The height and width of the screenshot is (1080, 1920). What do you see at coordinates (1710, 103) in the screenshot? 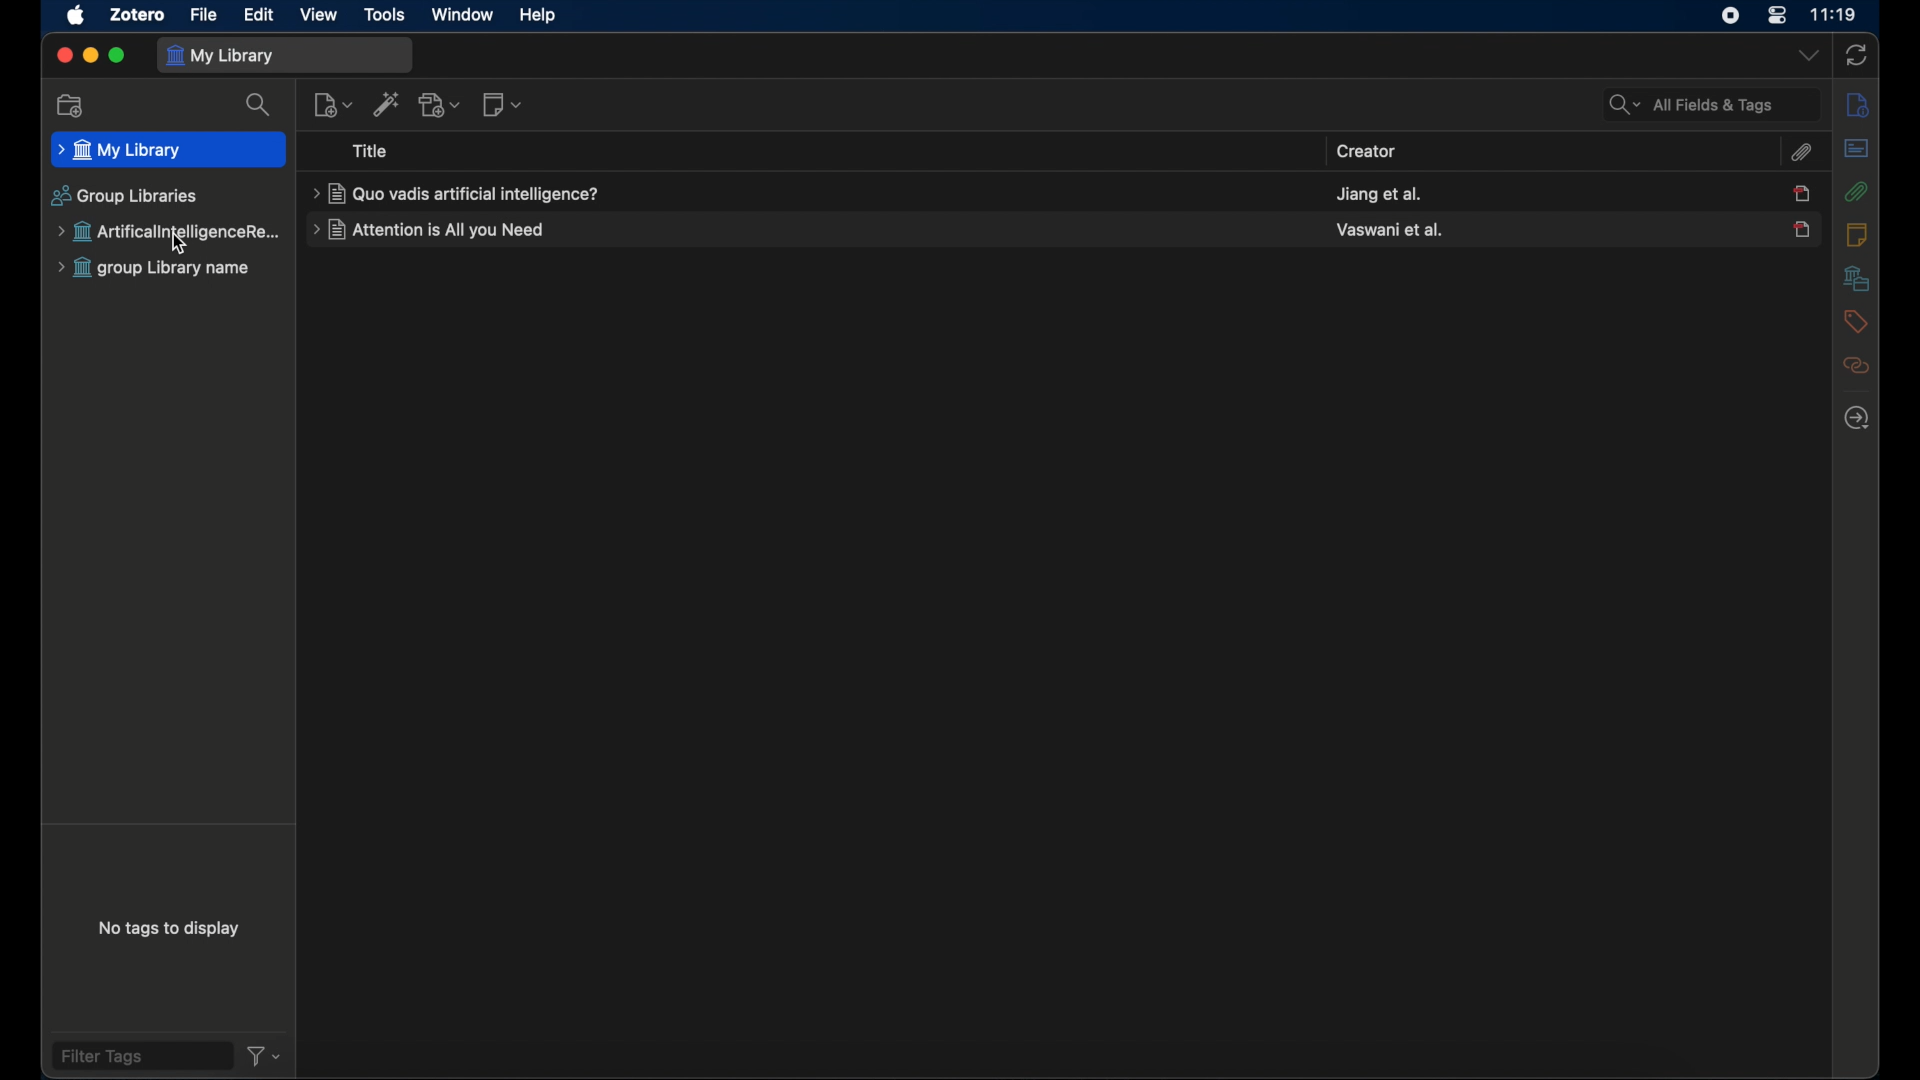
I see `all fields and tags` at bounding box center [1710, 103].